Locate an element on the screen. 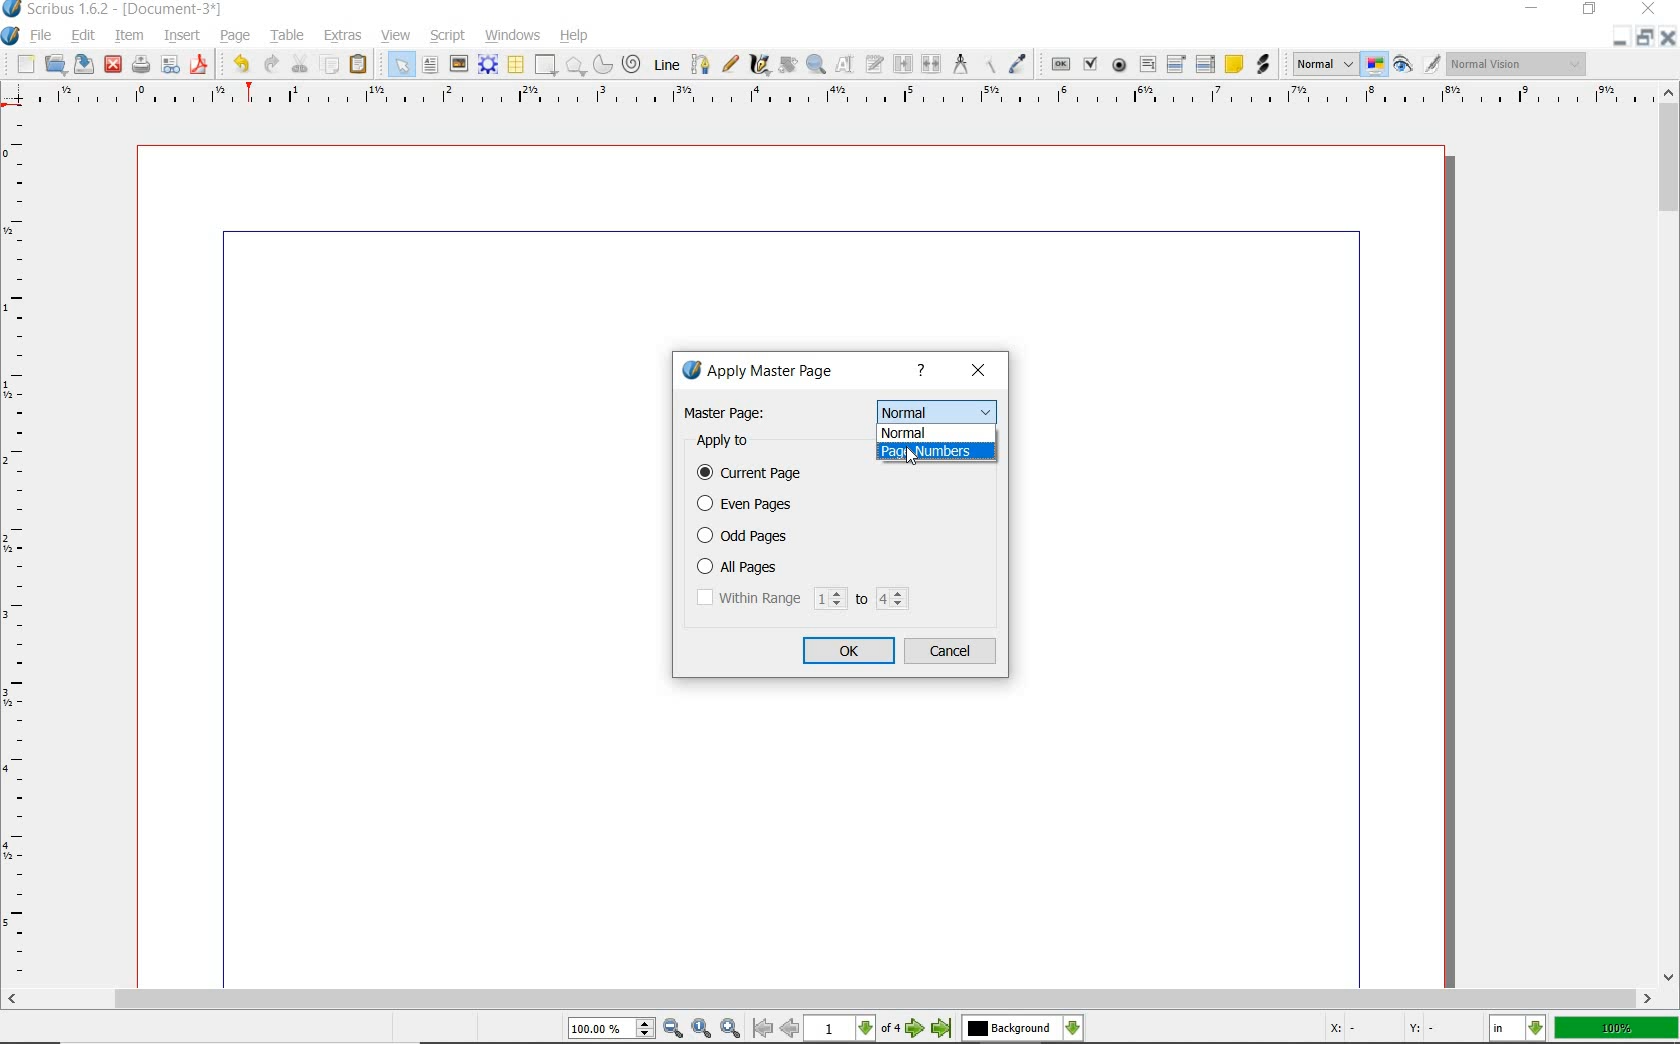 Image resolution: width=1680 pixels, height=1044 pixels. measurements is located at coordinates (959, 65).